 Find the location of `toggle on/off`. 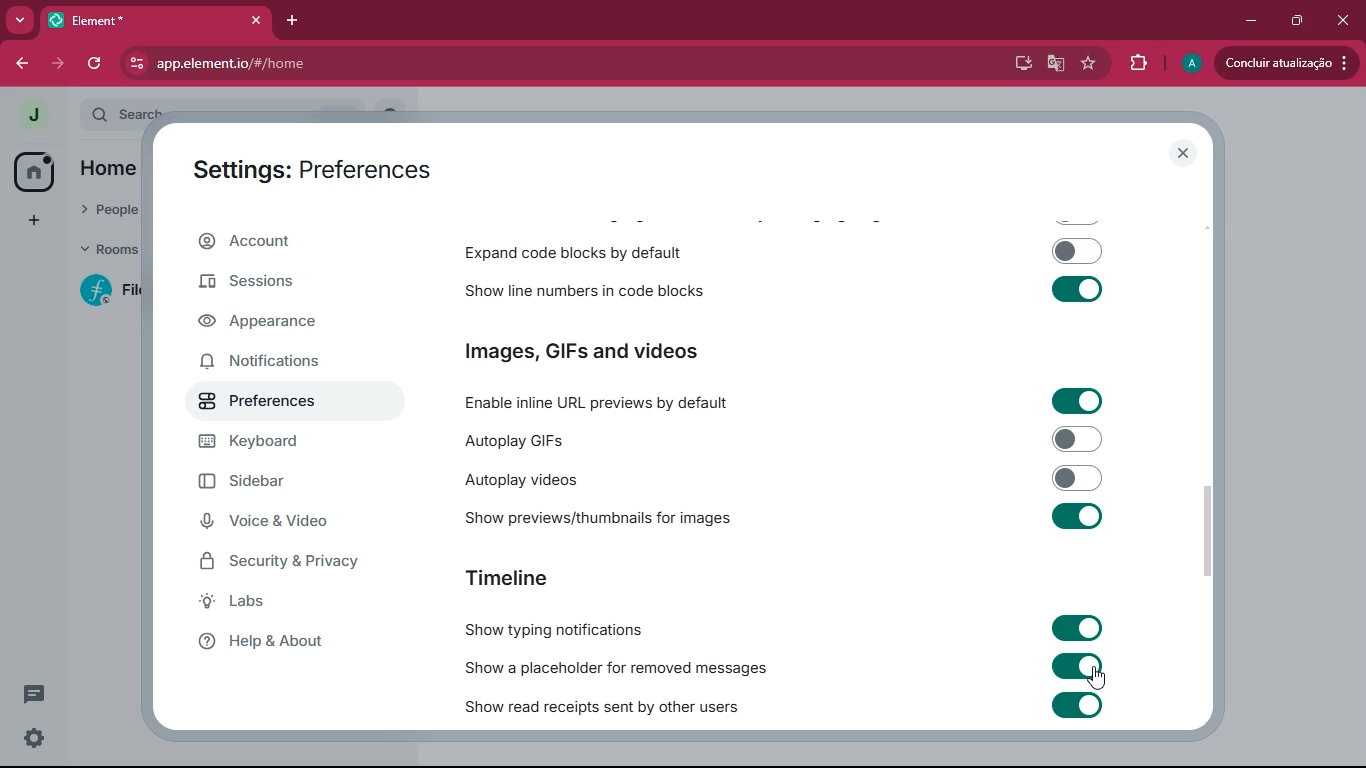

toggle on/off is located at coordinates (1077, 289).